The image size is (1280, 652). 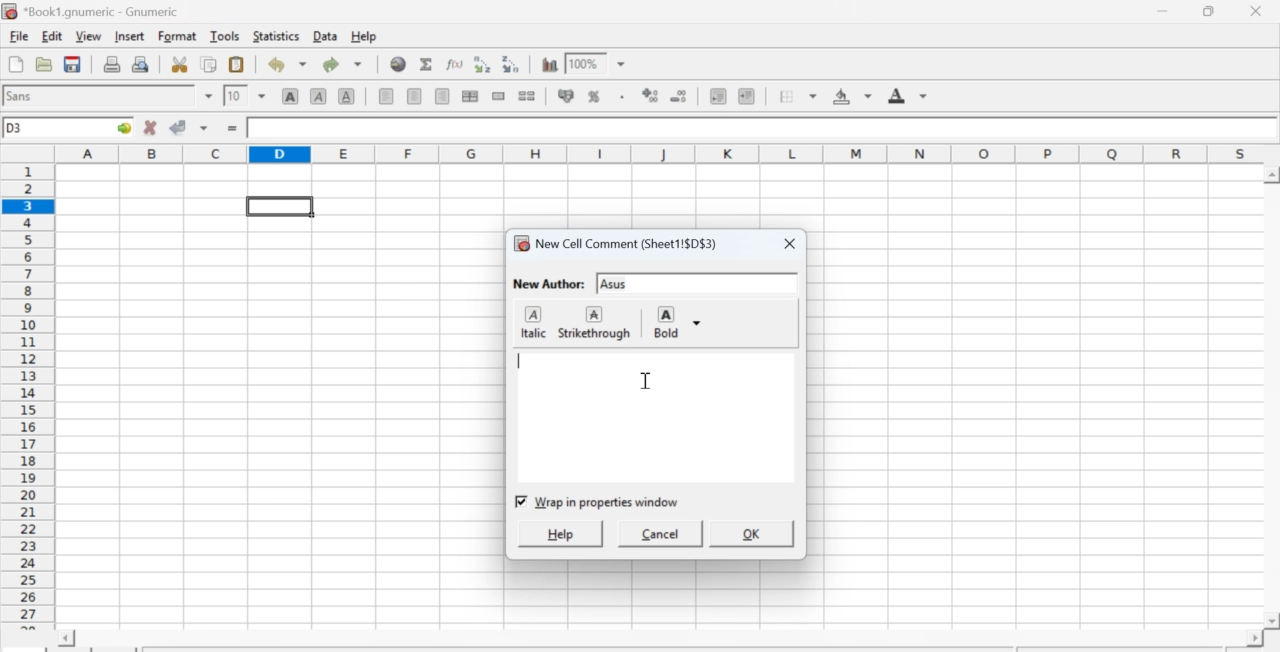 I want to click on Active cell, so click(x=70, y=128).